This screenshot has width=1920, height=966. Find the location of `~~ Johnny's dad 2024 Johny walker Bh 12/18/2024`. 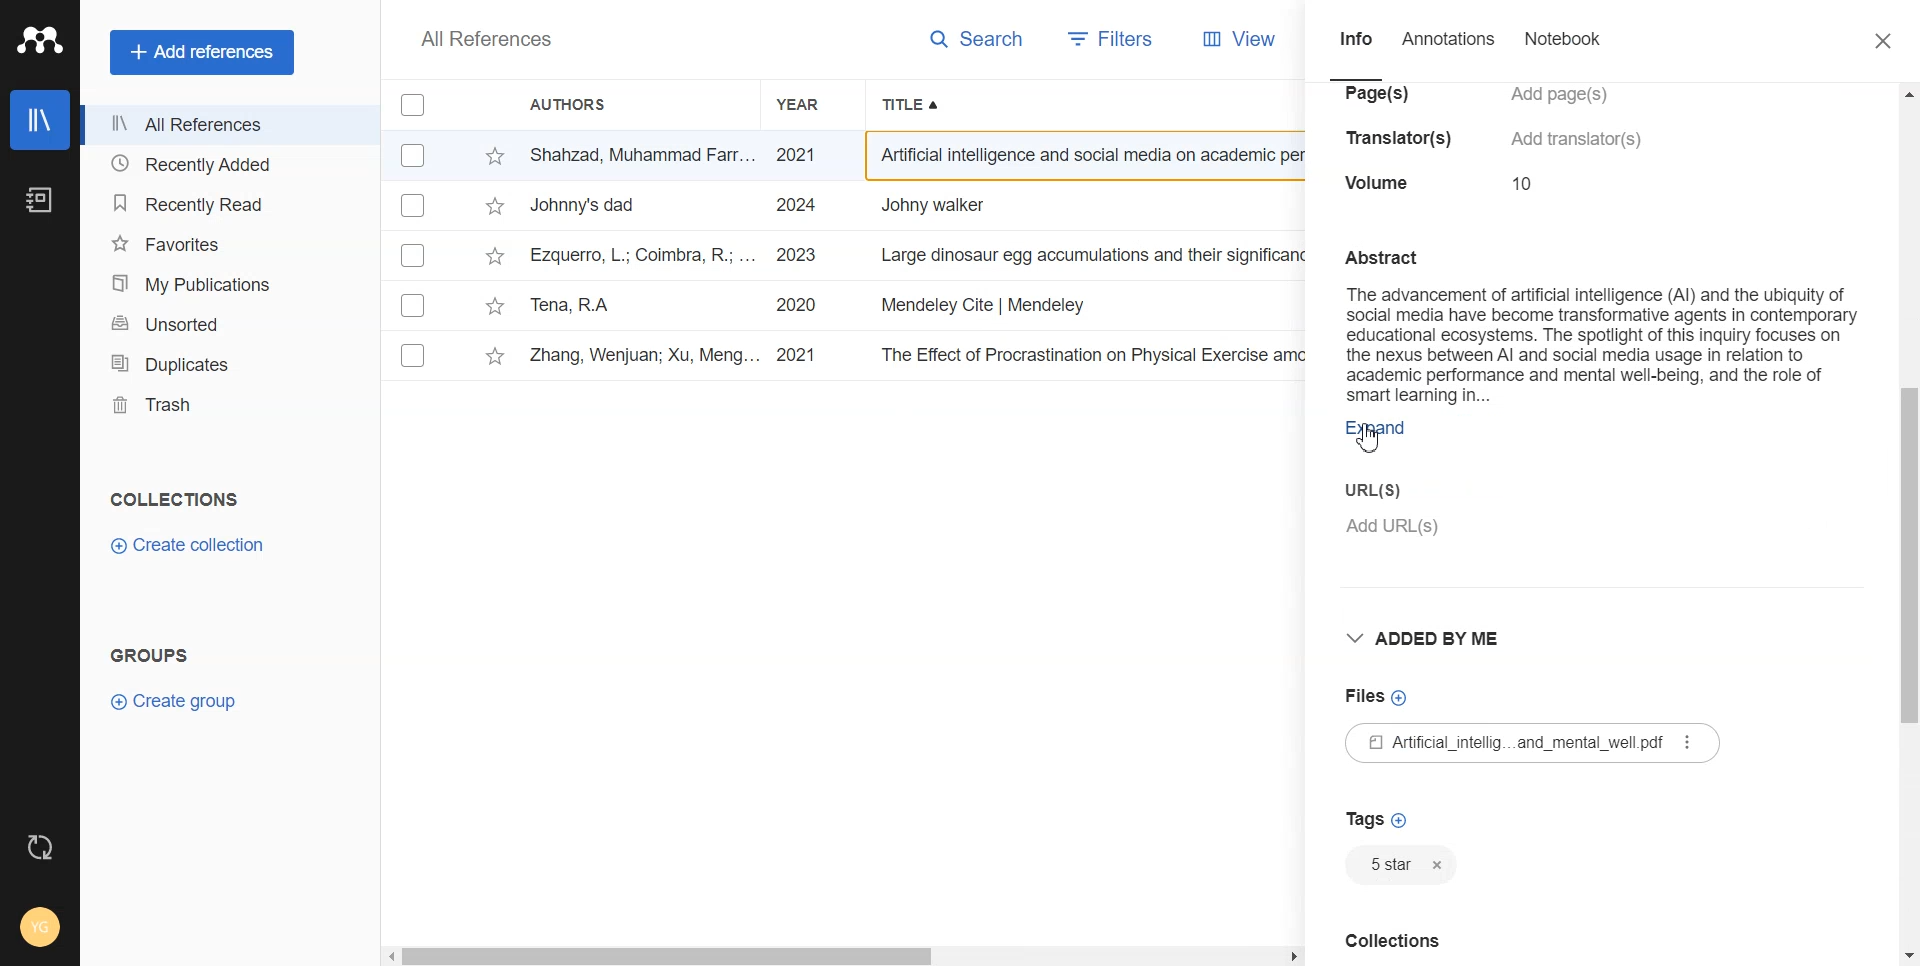

~~ Johnny's dad 2024 Johny walker Bh 12/18/2024 is located at coordinates (917, 204).